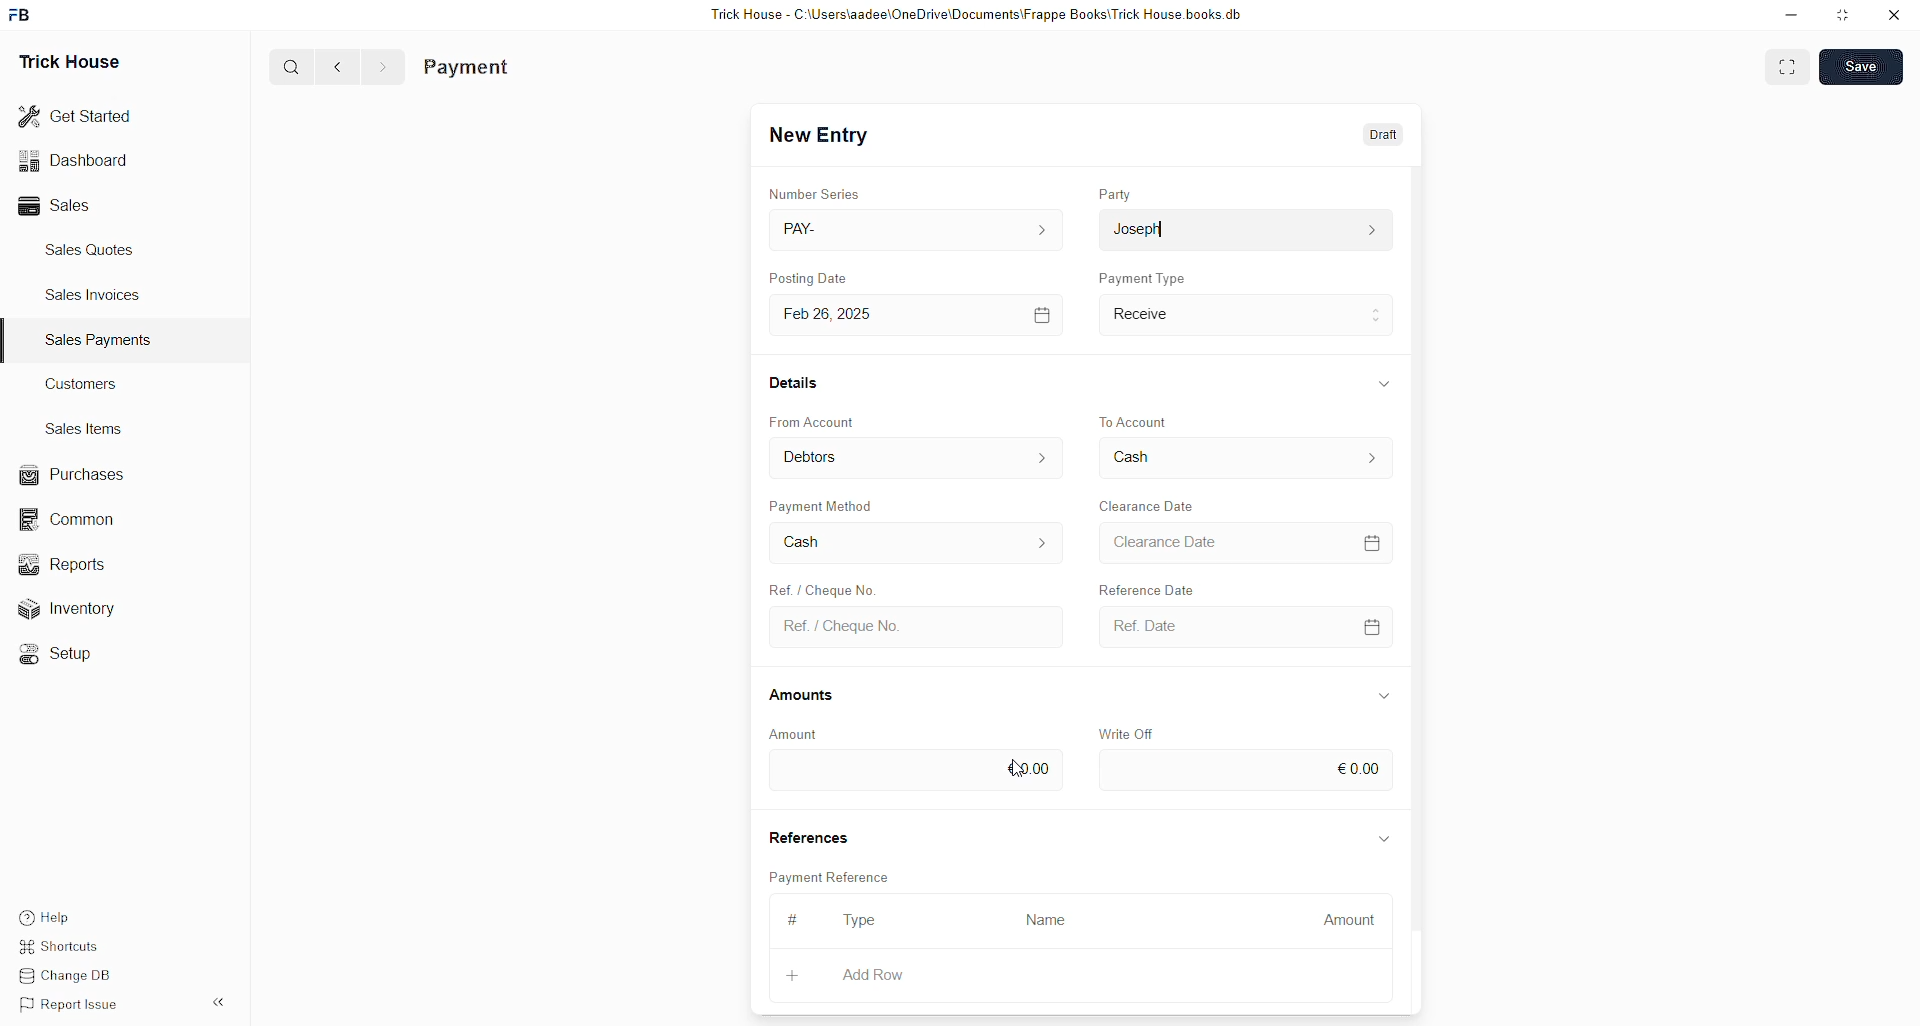 The height and width of the screenshot is (1026, 1920). I want to click on Help, so click(48, 912).